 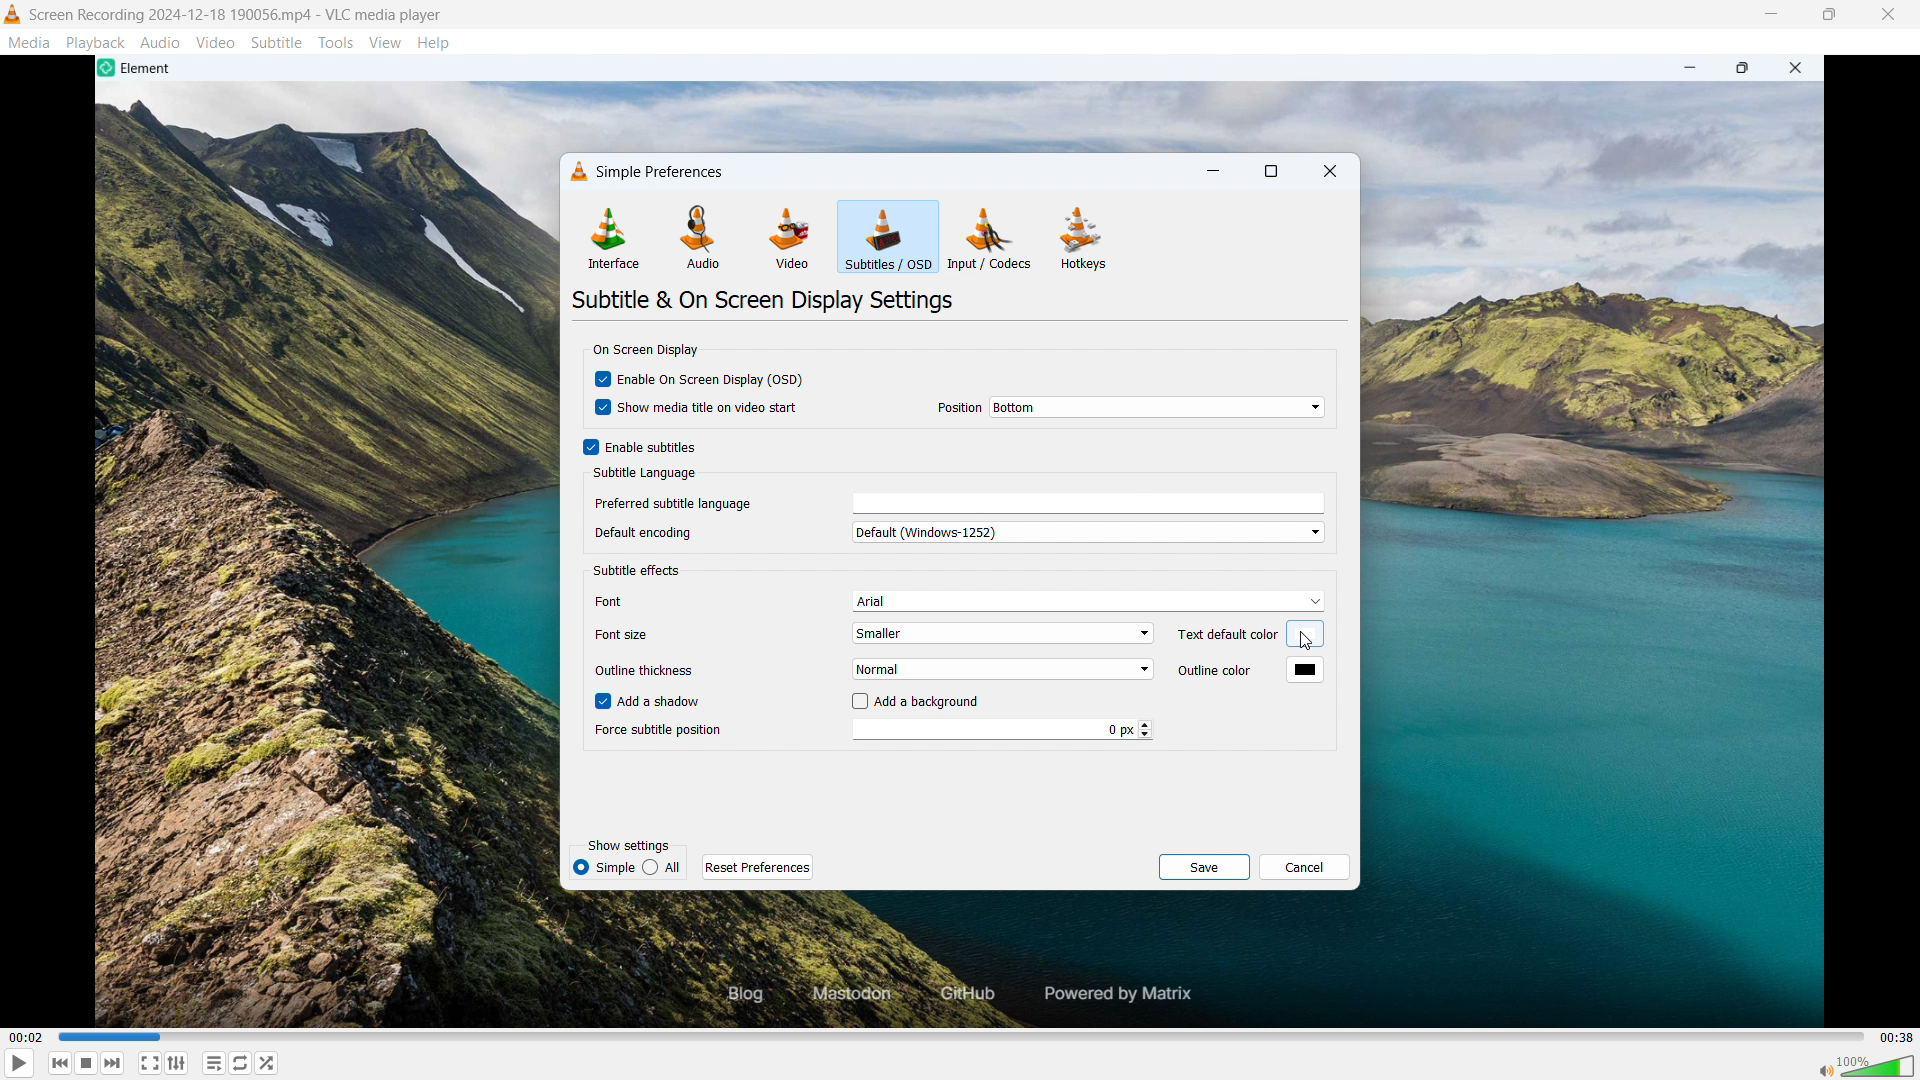 What do you see at coordinates (641, 474) in the screenshot?
I see `Subtitle language ` at bounding box center [641, 474].